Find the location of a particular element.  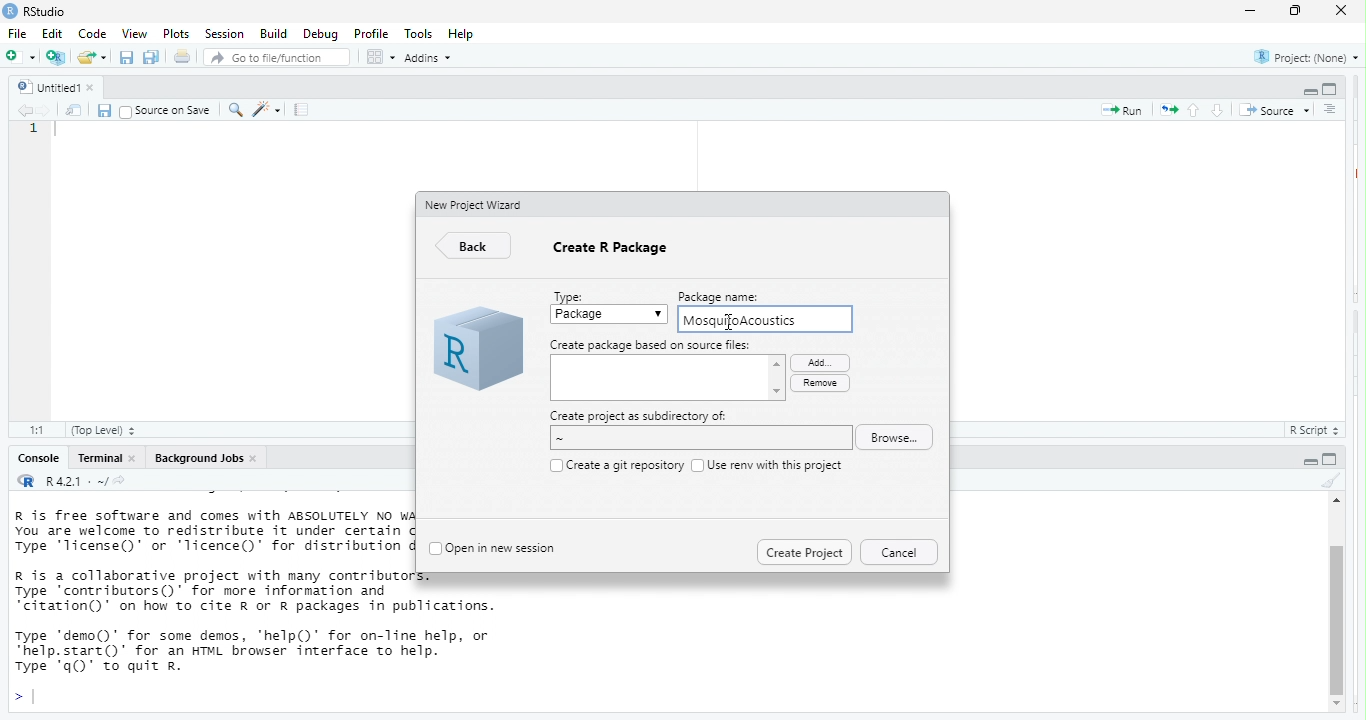

RScript  is located at coordinates (1309, 431).